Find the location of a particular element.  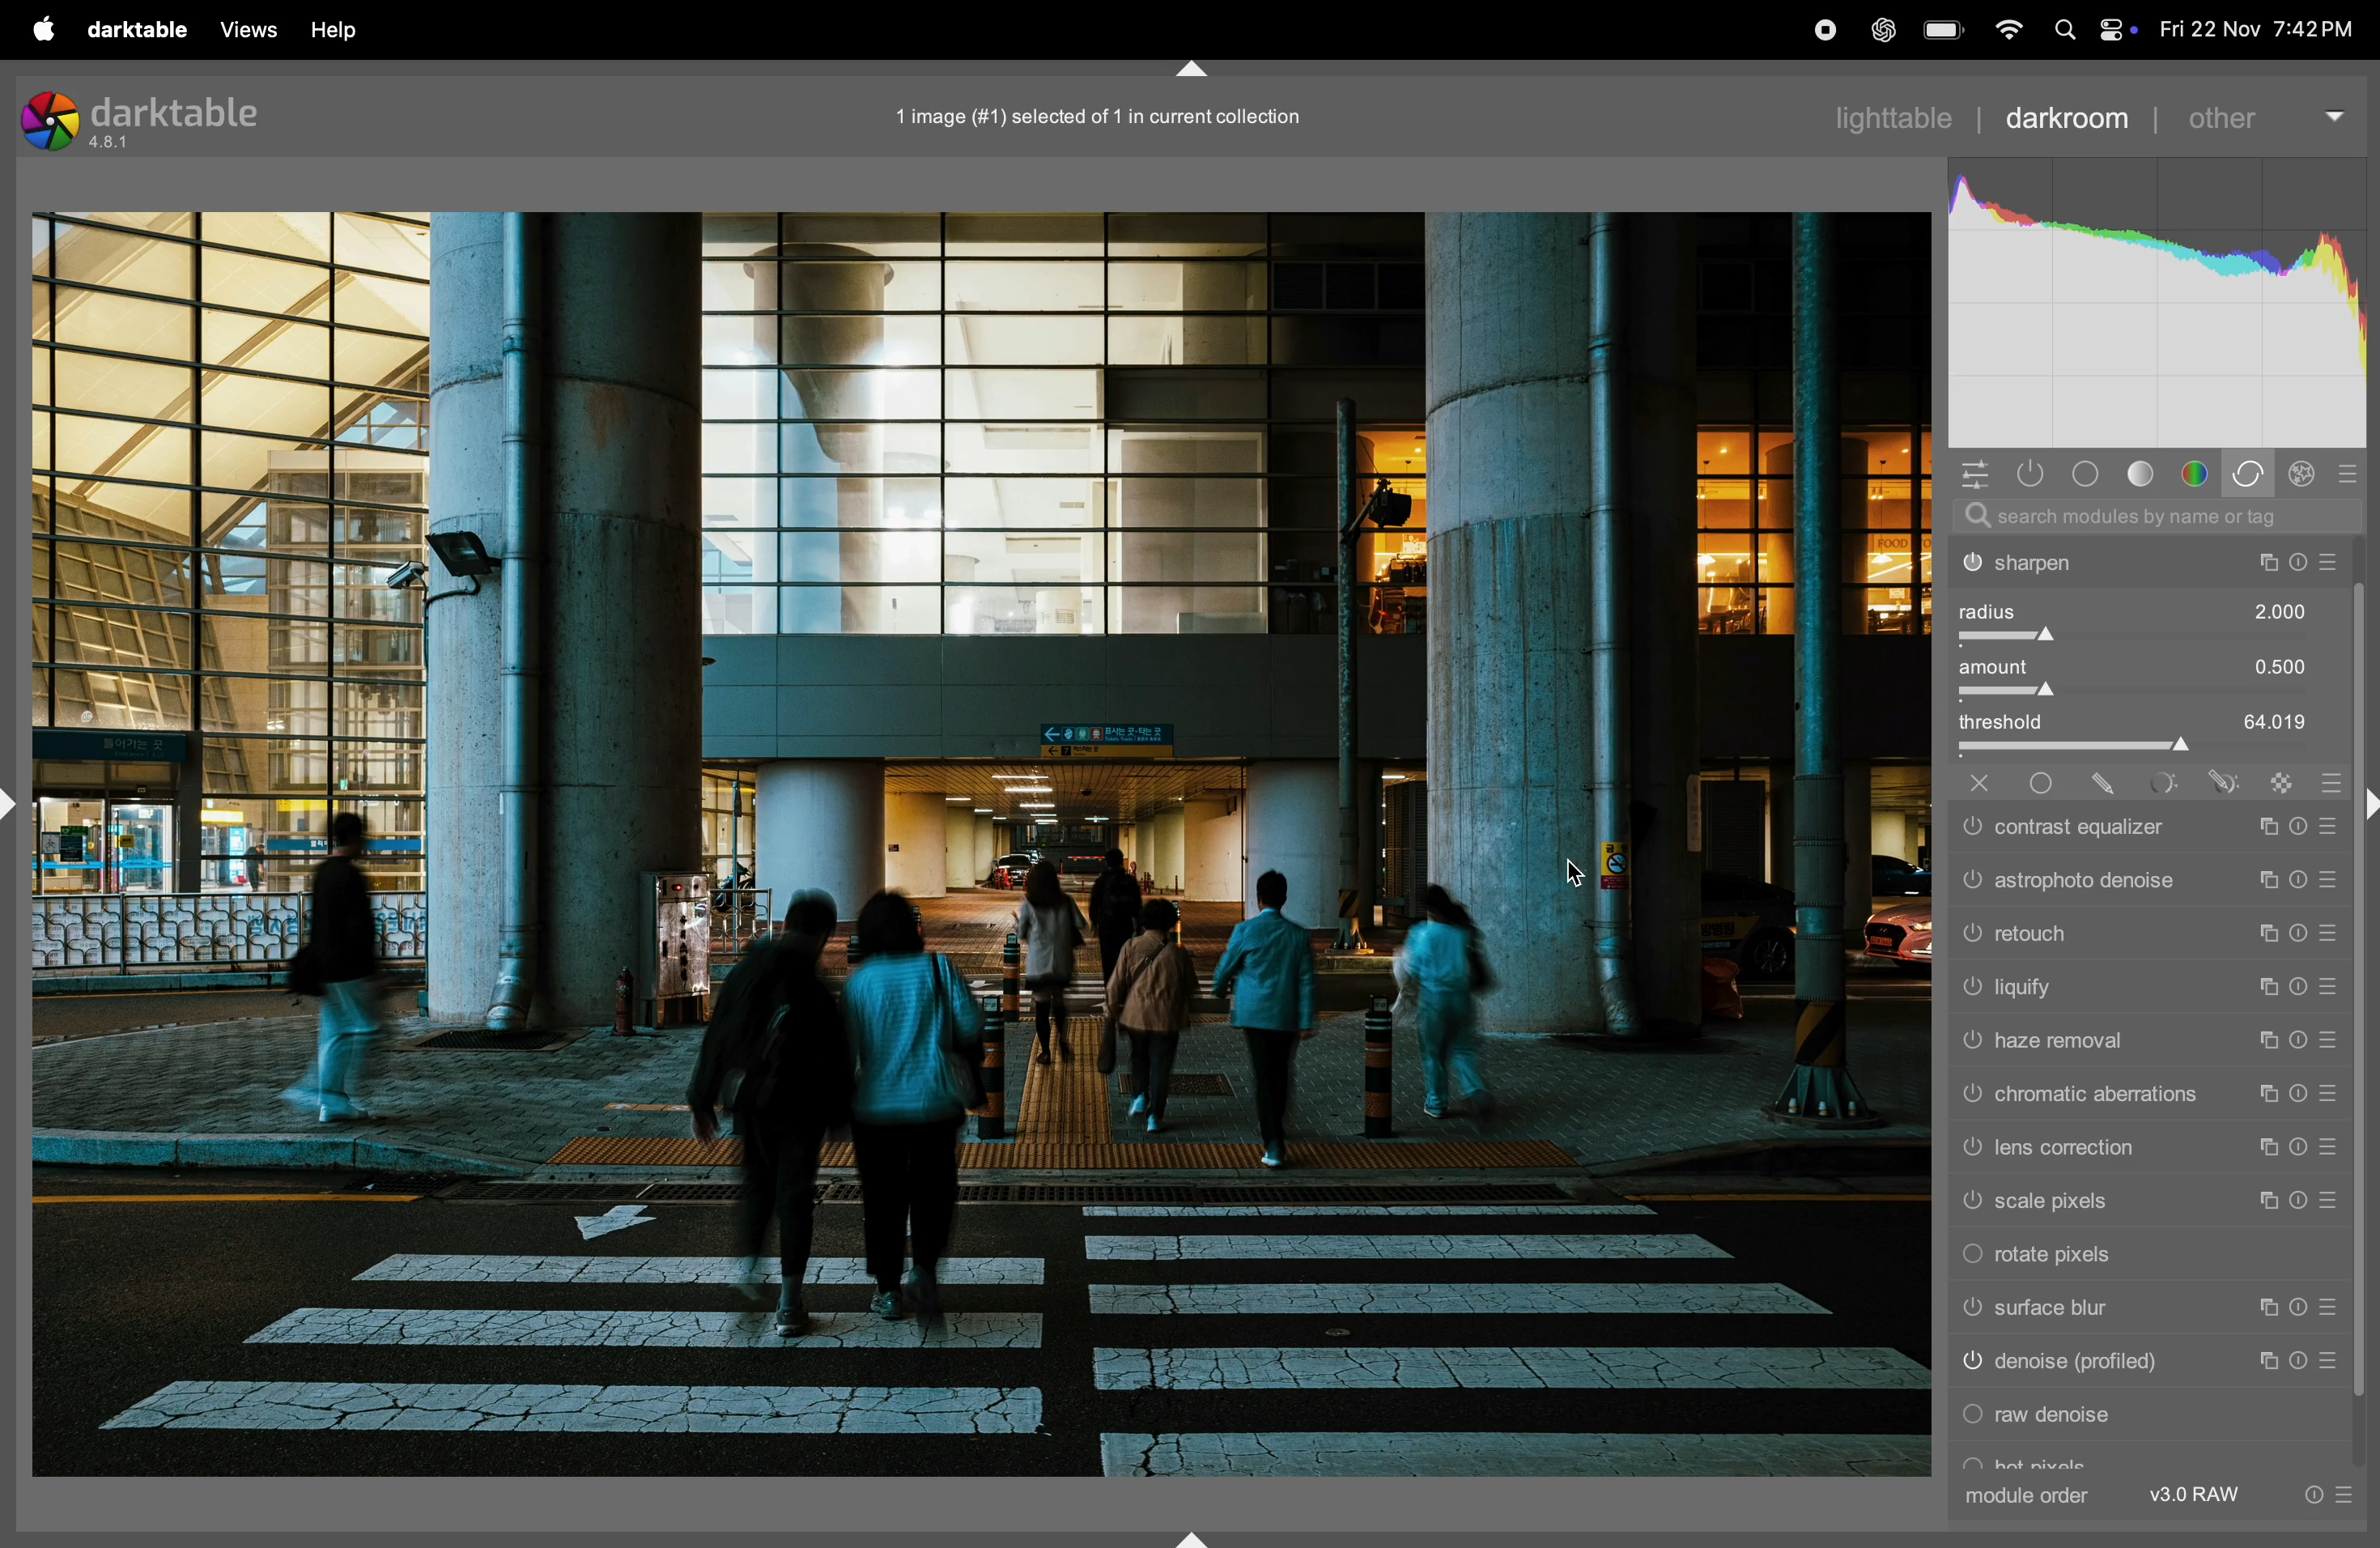

sacle pixels is located at coordinates (2145, 1203).